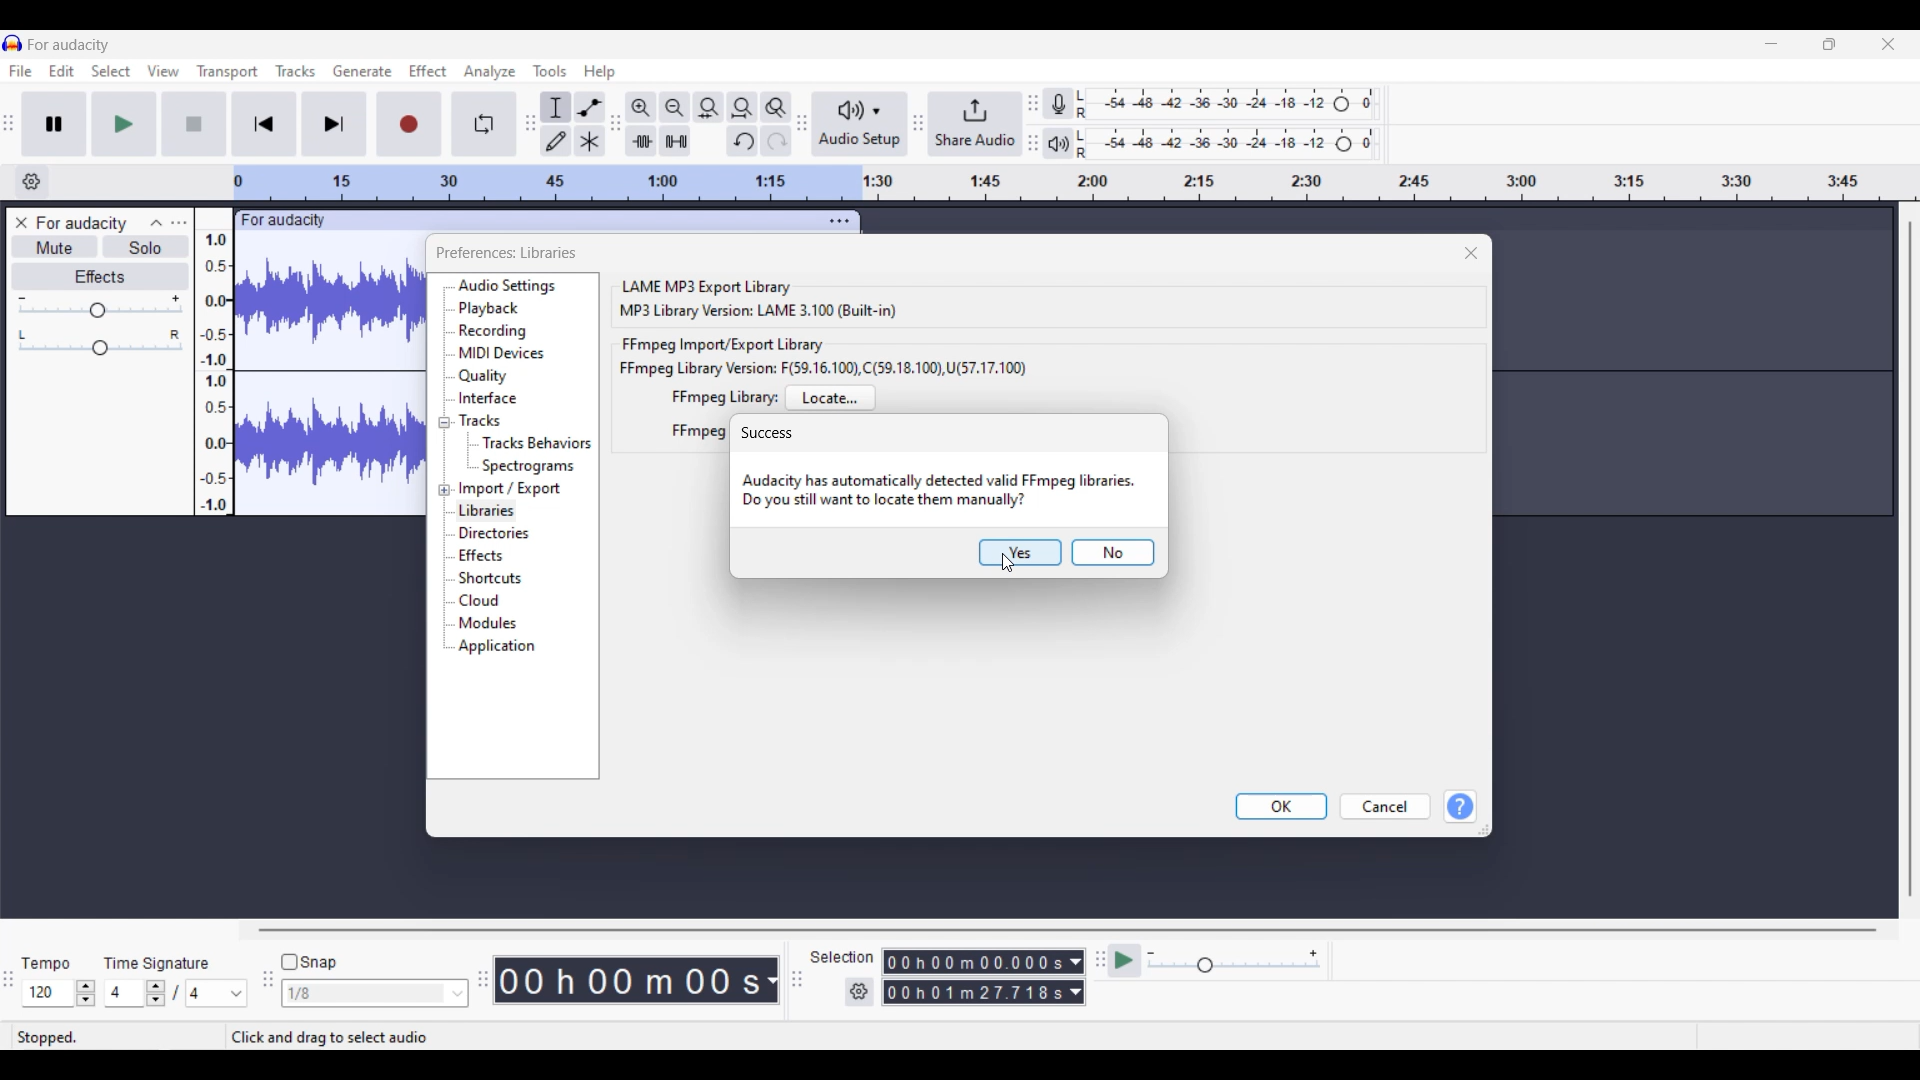 The height and width of the screenshot is (1080, 1920). Describe the element at coordinates (410, 125) in the screenshot. I see `Record/Record new track` at that location.